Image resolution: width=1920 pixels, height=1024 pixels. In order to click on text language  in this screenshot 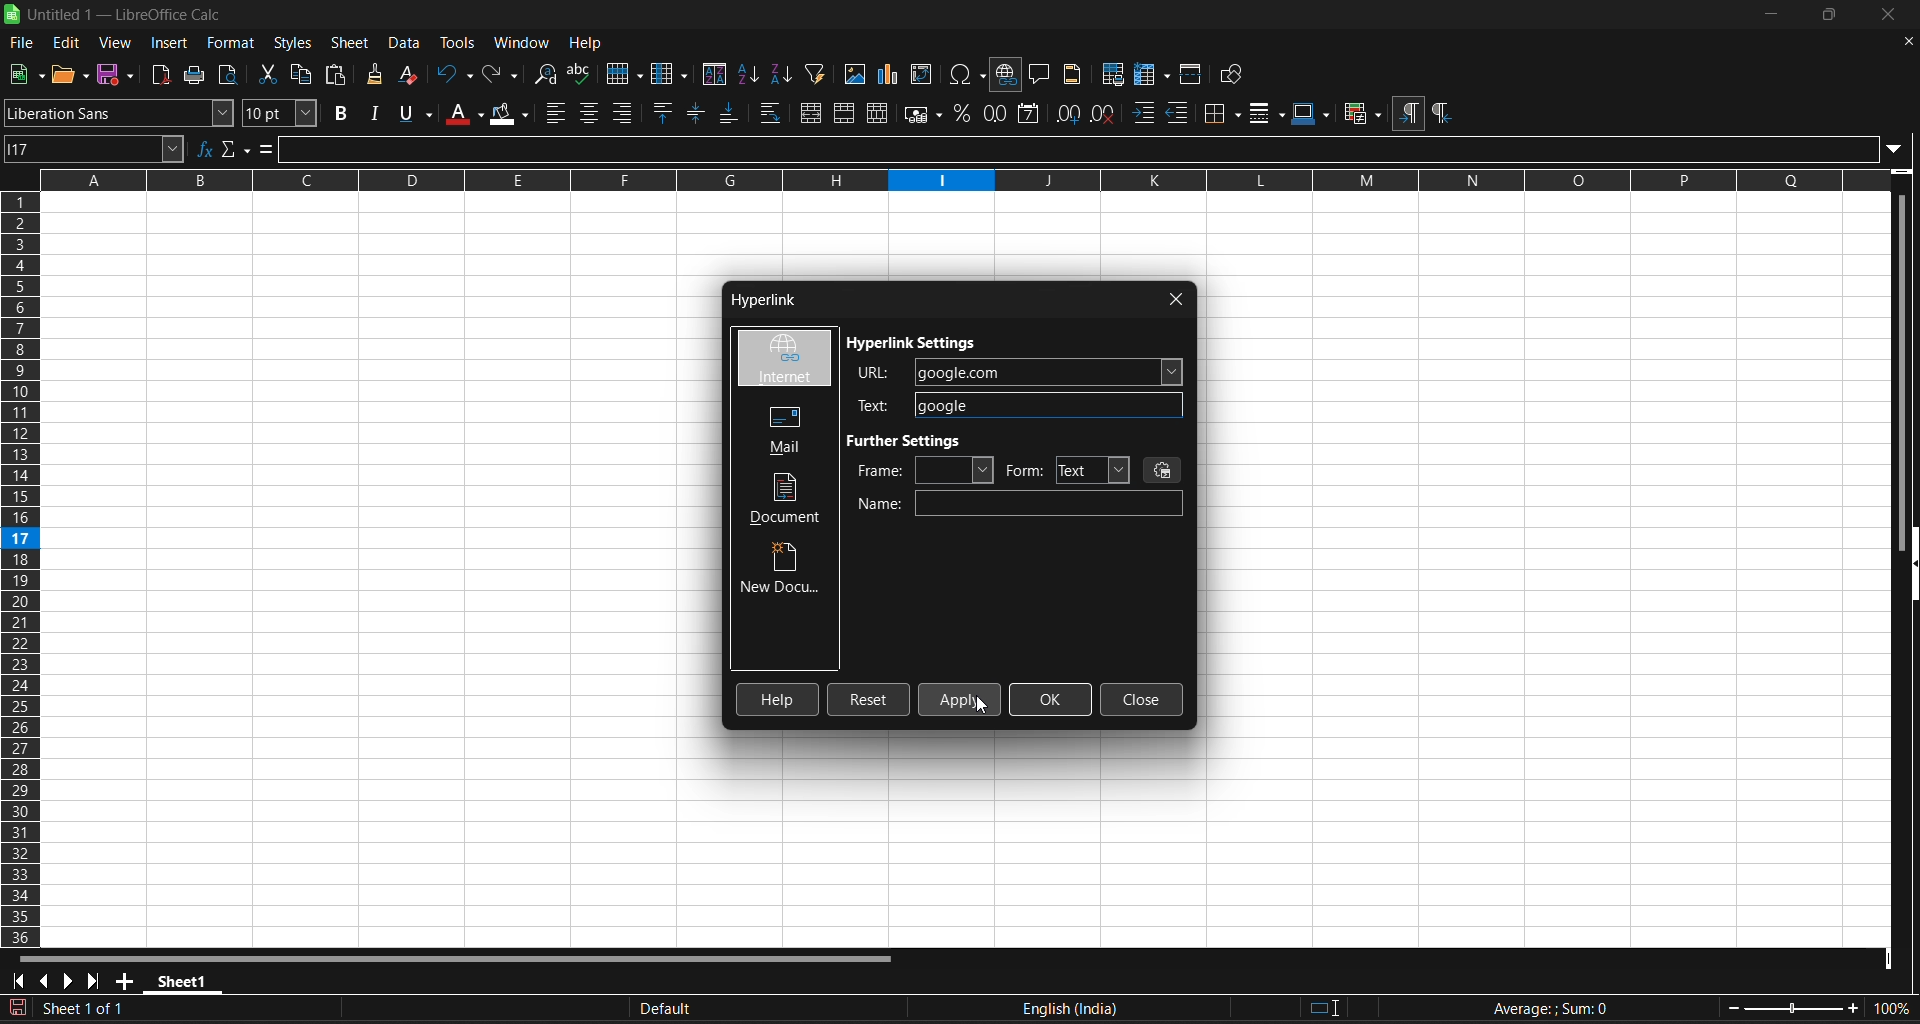, I will do `click(1148, 1009)`.